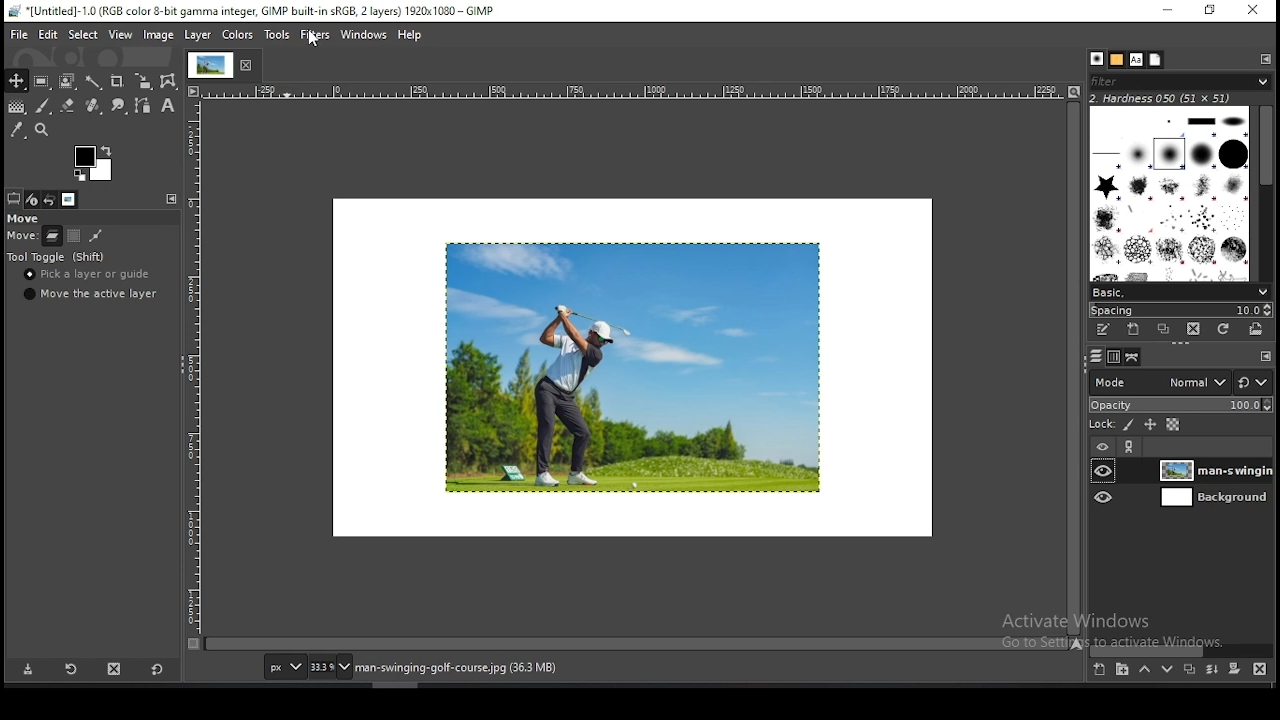 This screenshot has width=1280, height=720. I want to click on edit, so click(48, 36).